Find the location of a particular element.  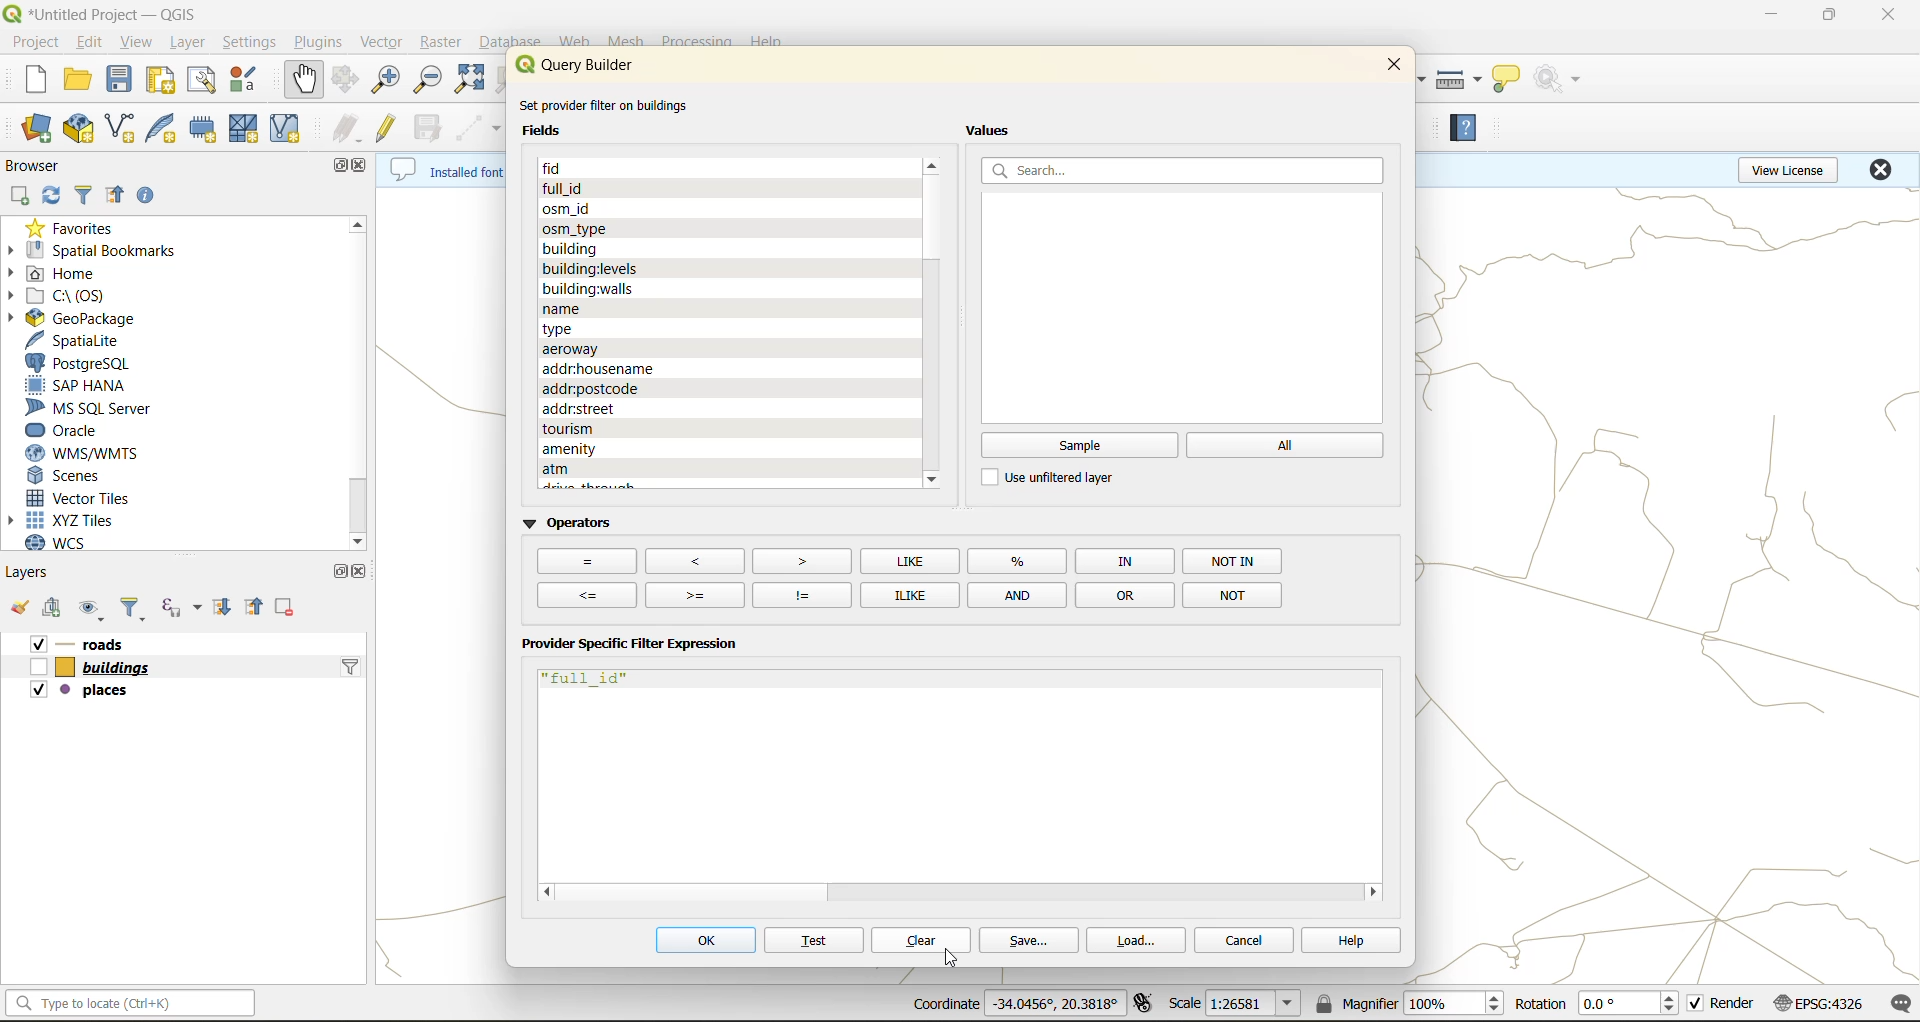

zoom full is located at coordinates (474, 80).